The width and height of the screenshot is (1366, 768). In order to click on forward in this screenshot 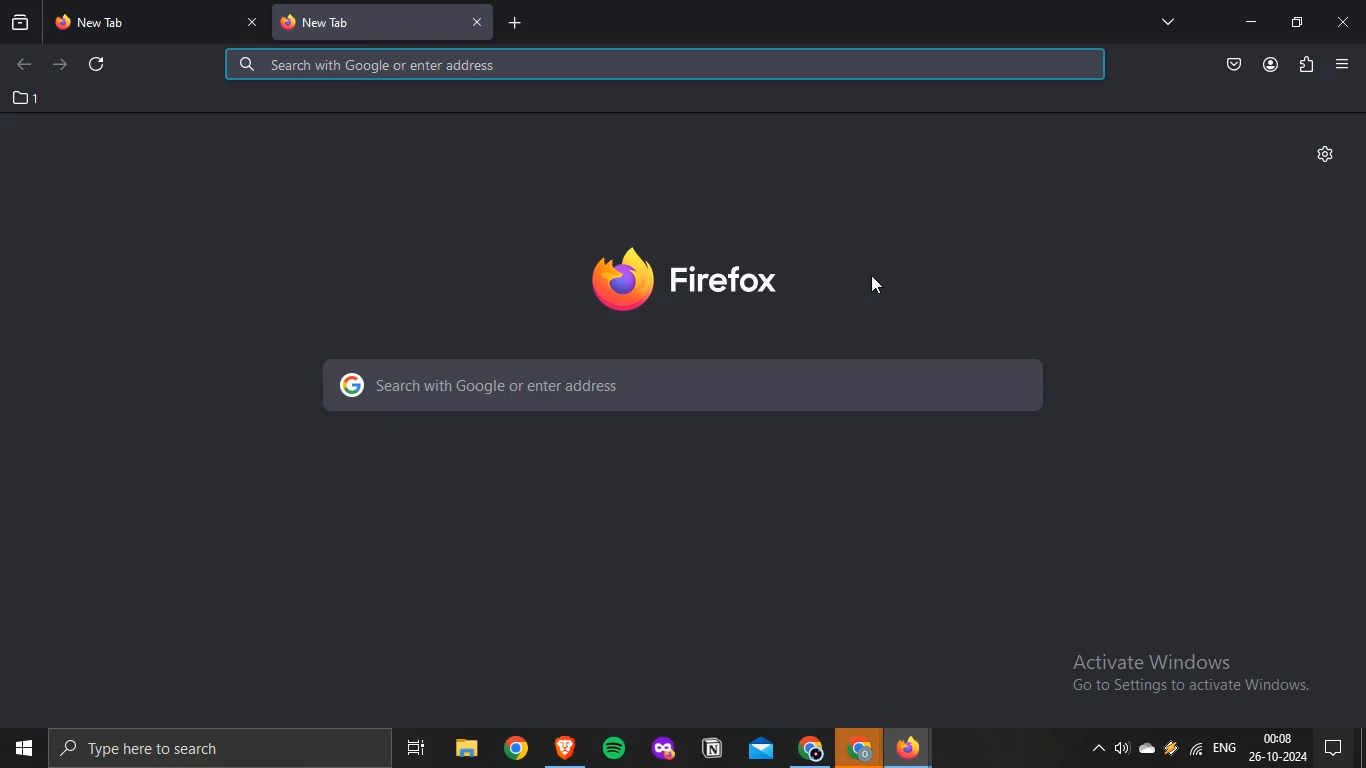, I will do `click(63, 66)`.